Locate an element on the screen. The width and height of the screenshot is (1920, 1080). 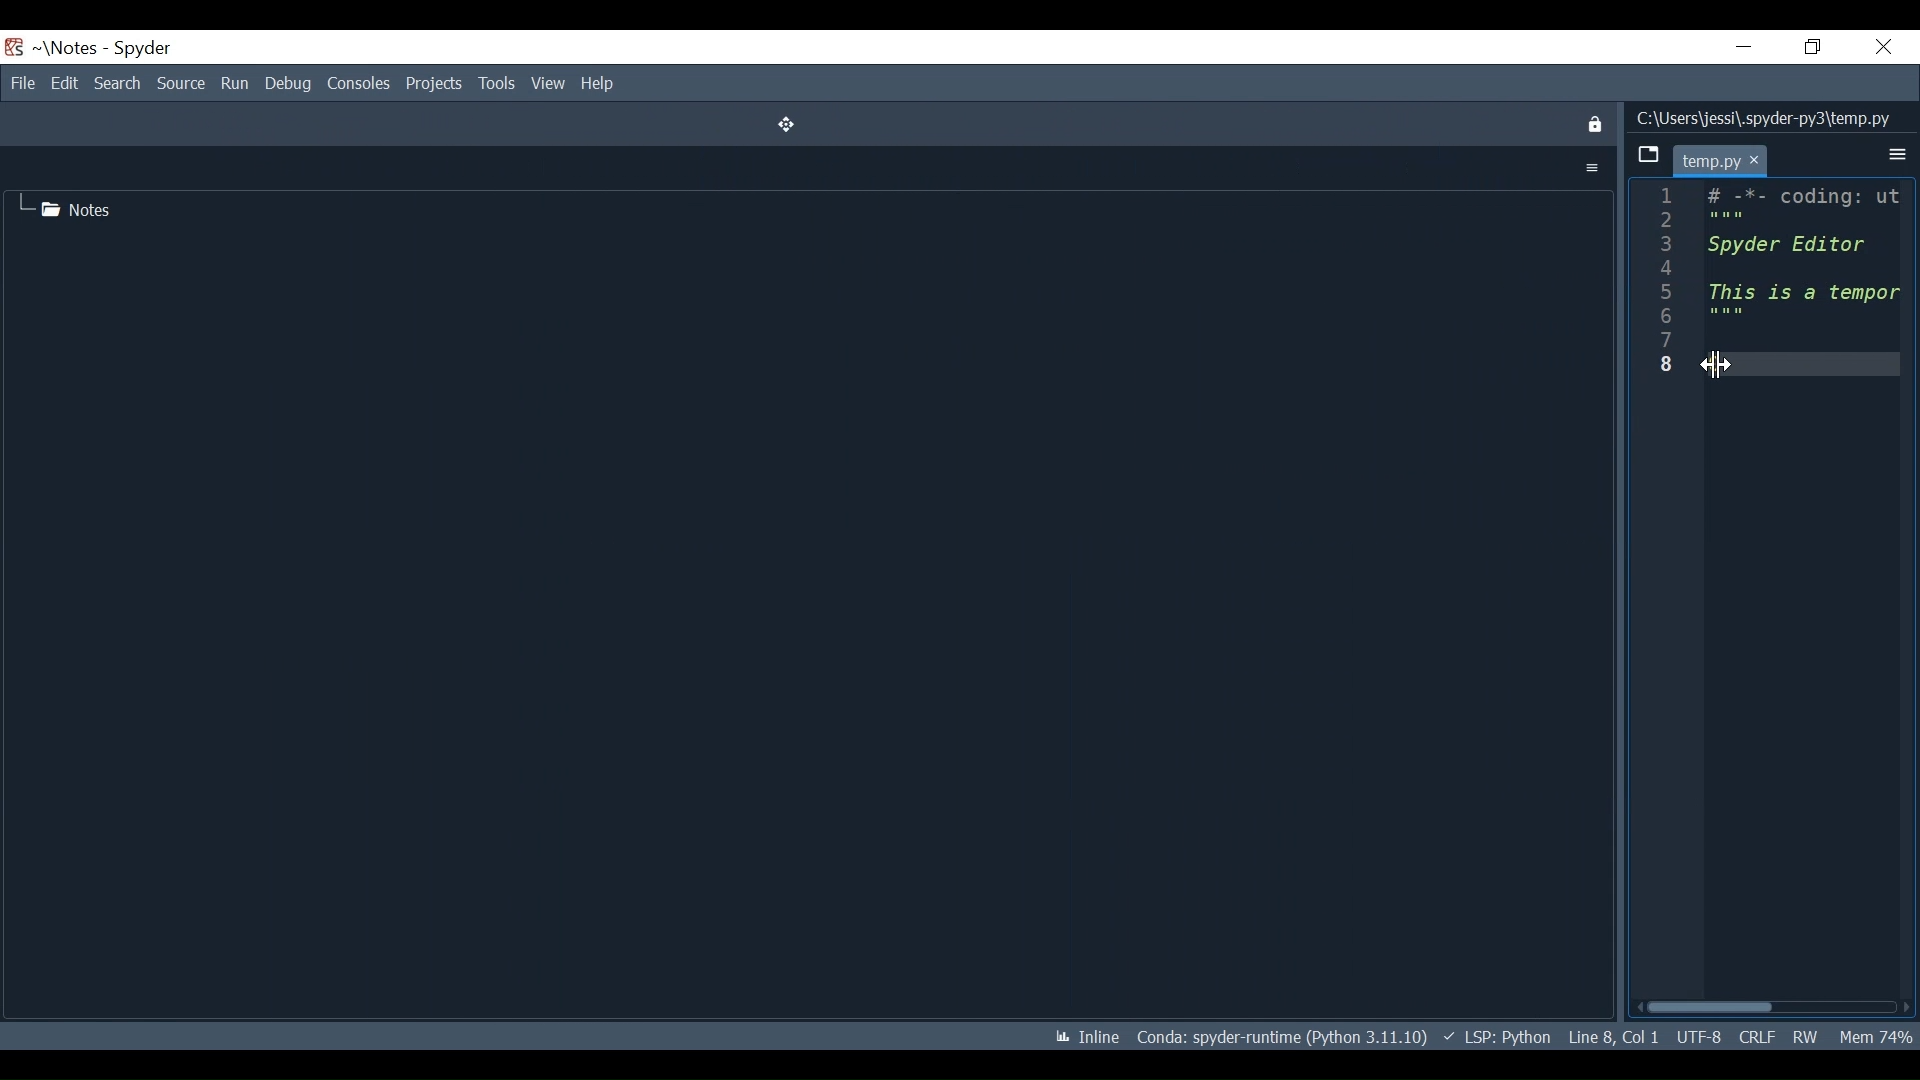
# -*- coding: ut: Spyder Editor This is a tempor is located at coordinates (1801, 257).